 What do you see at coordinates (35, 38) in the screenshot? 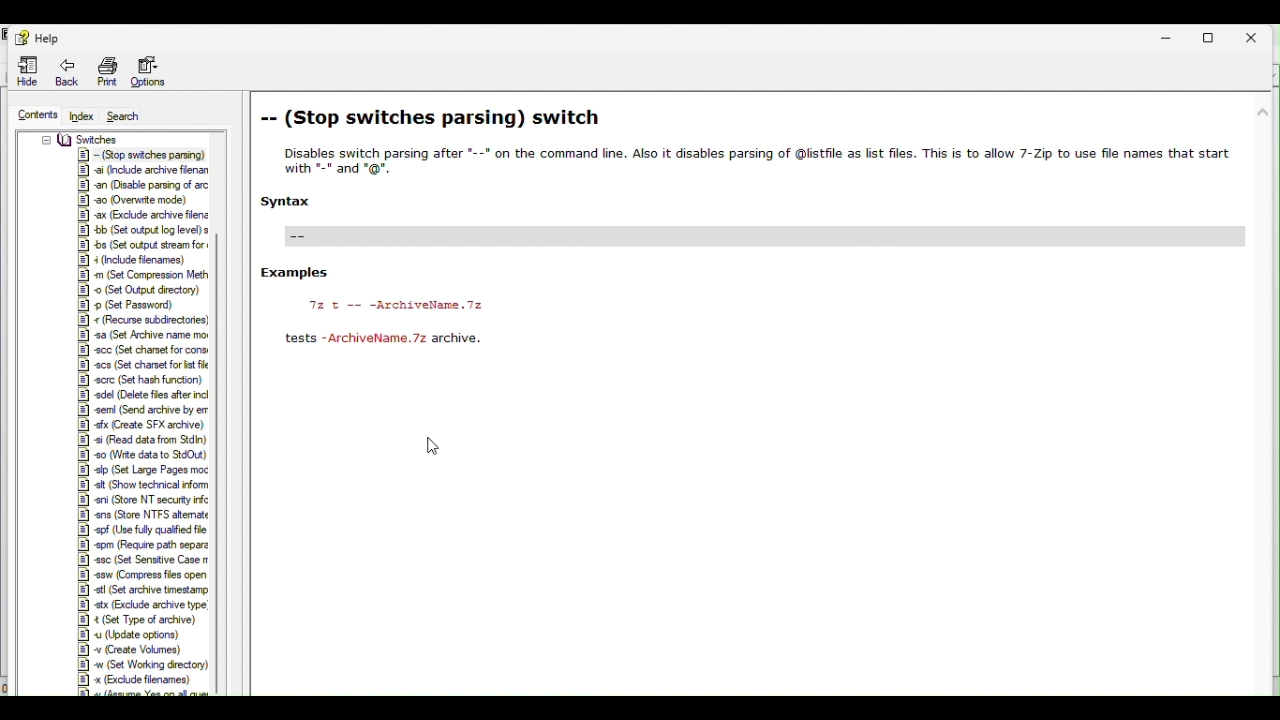
I see `help` at bounding box center [35, 38].